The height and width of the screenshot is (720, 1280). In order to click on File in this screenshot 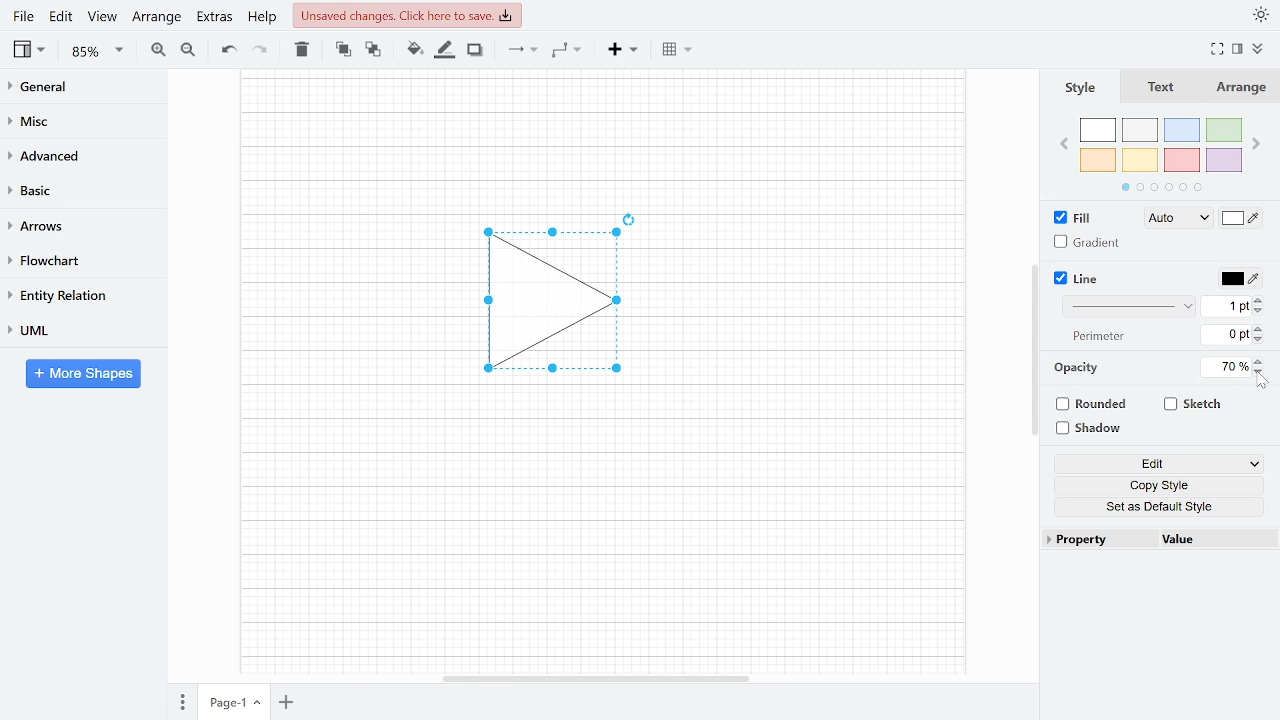, I will do `click(23, 16)`.